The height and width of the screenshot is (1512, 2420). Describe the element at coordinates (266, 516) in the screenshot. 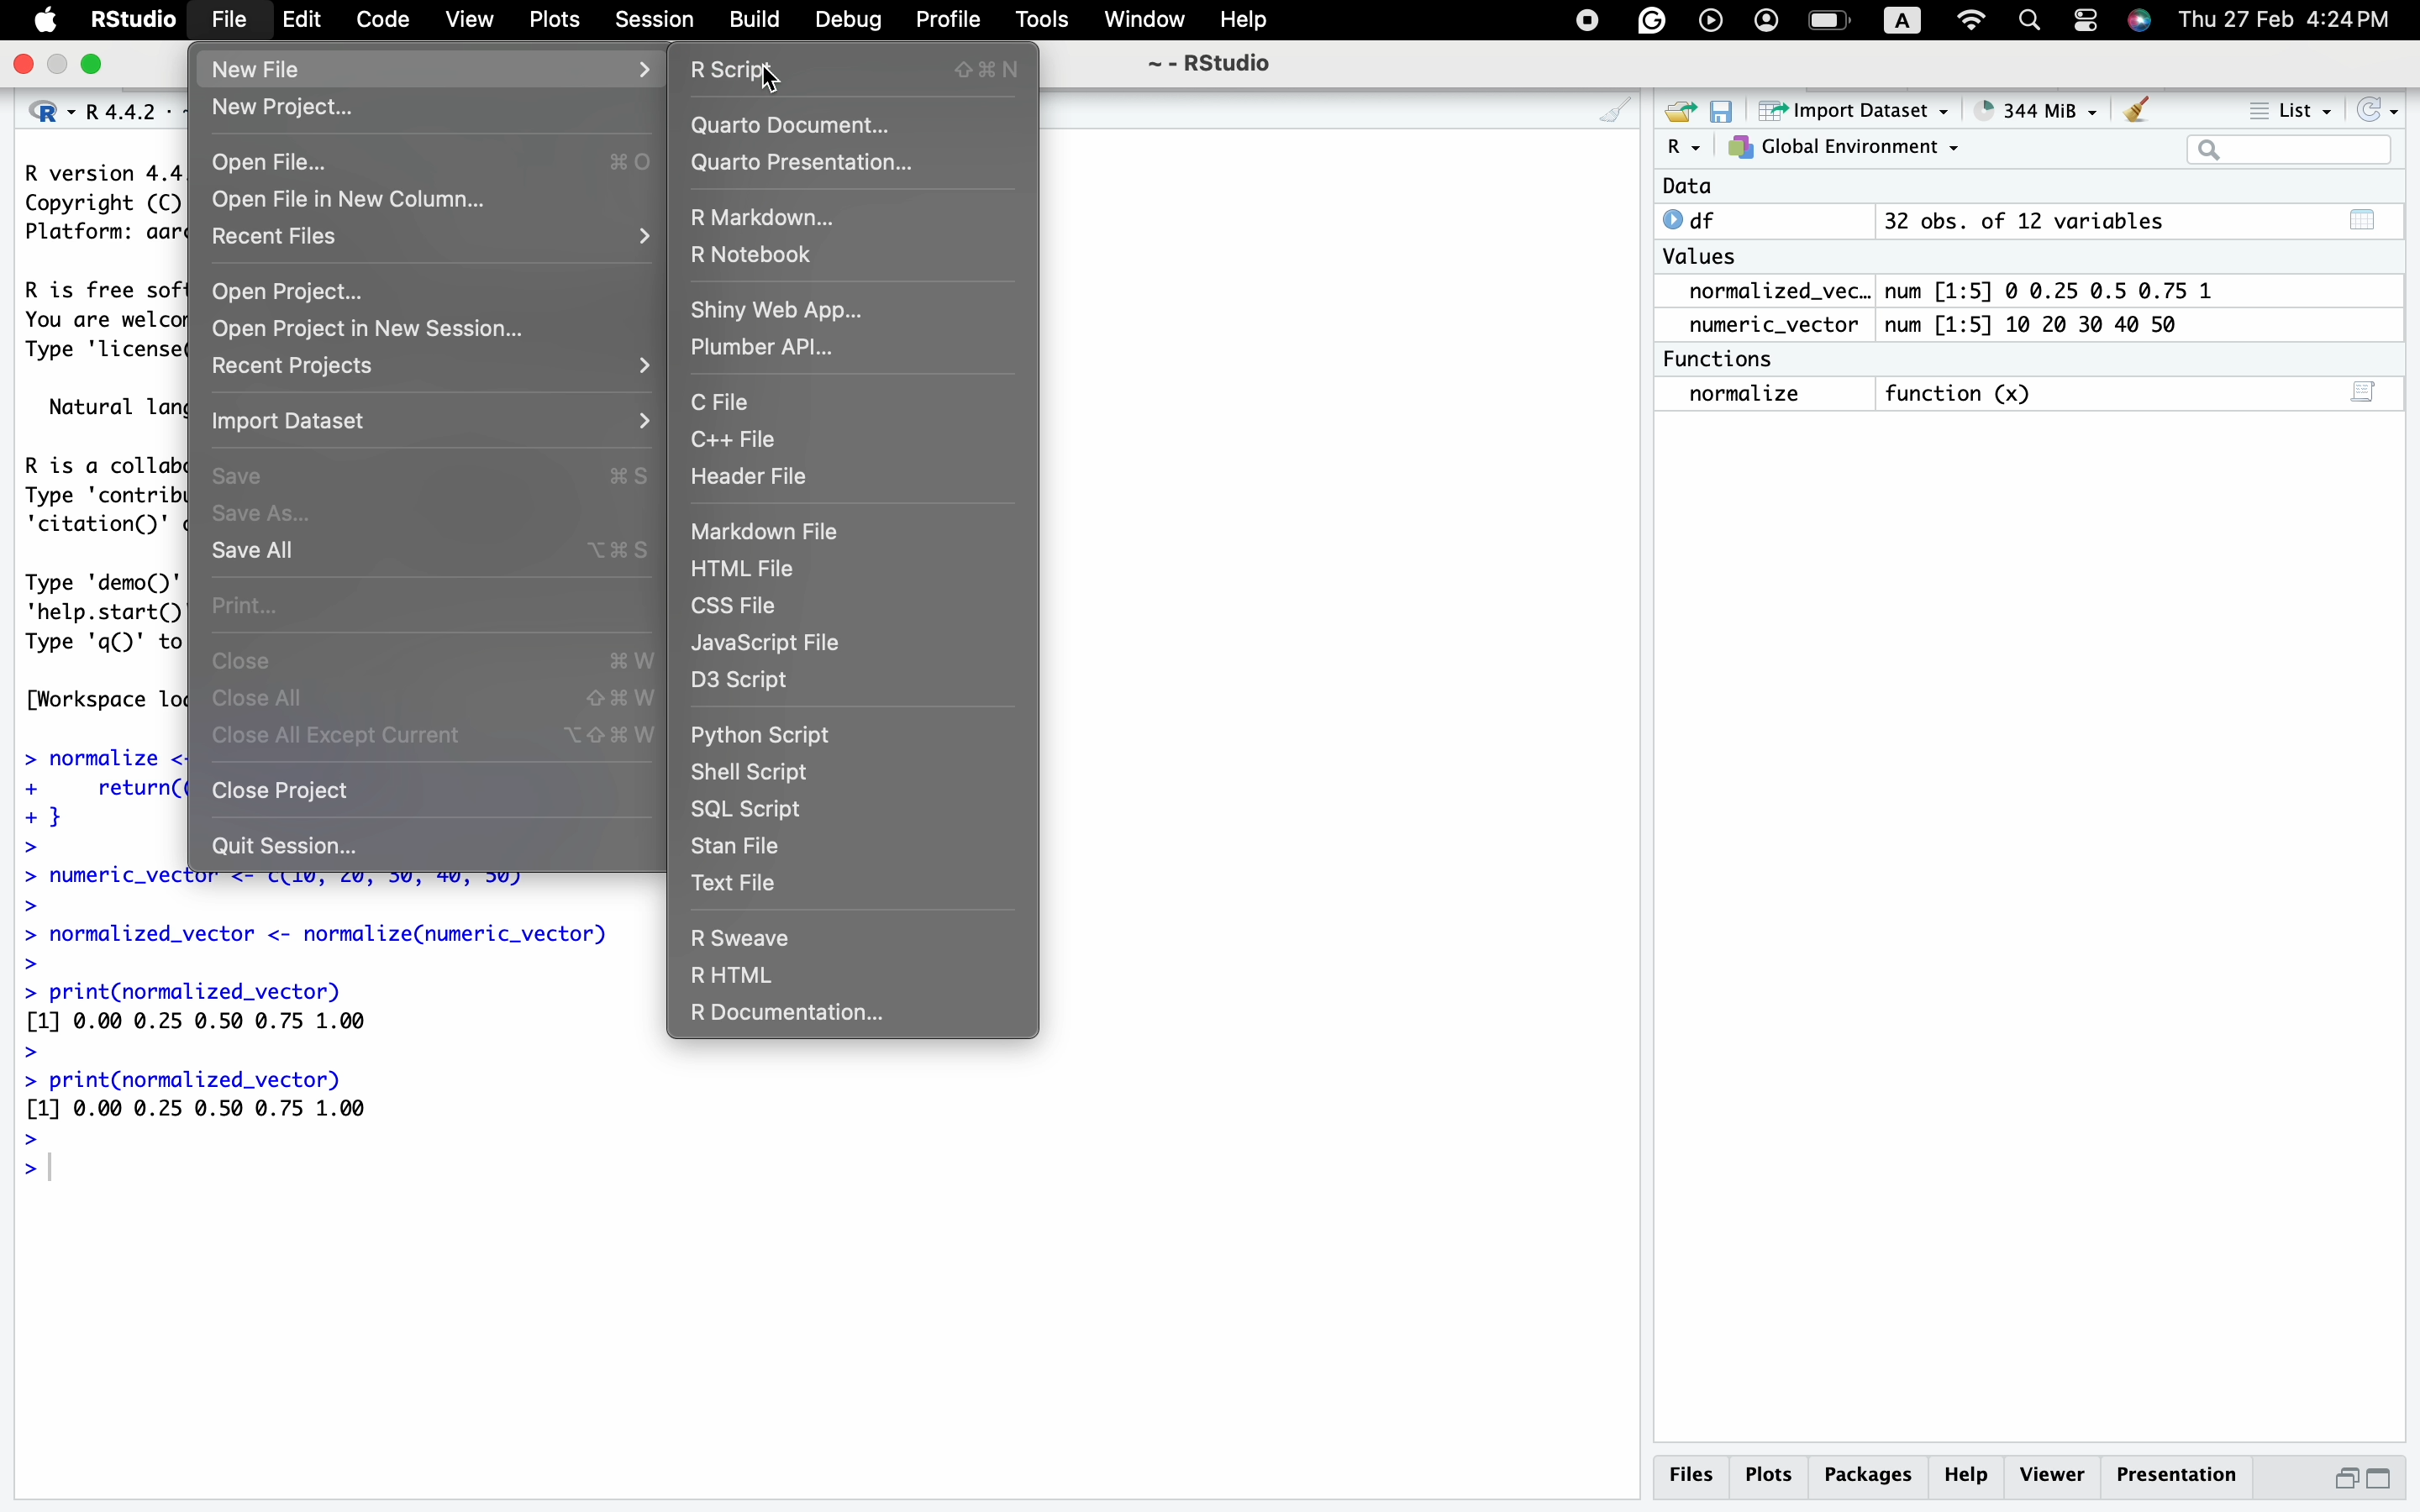

I see `Save as...` at that location.